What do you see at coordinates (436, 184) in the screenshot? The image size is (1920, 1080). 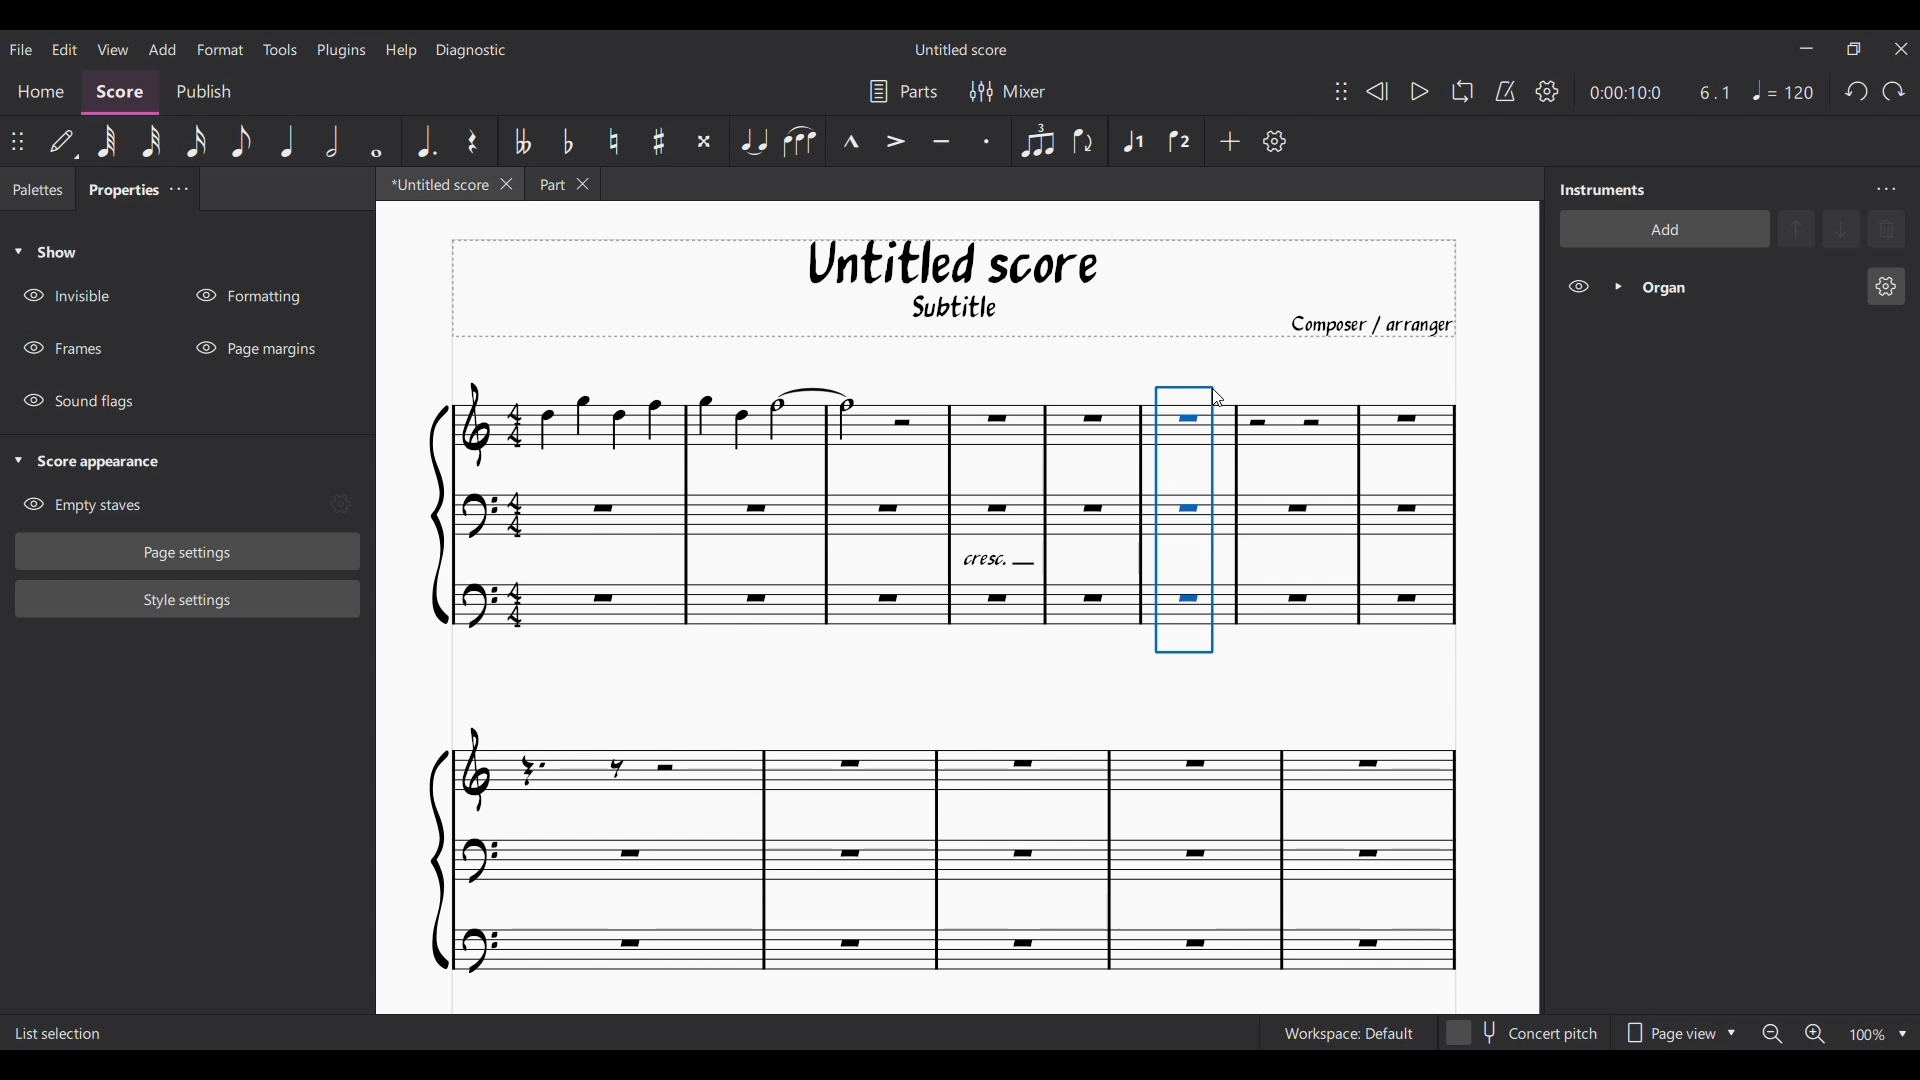 I see `Current tab` at bounding box center [436, 184].